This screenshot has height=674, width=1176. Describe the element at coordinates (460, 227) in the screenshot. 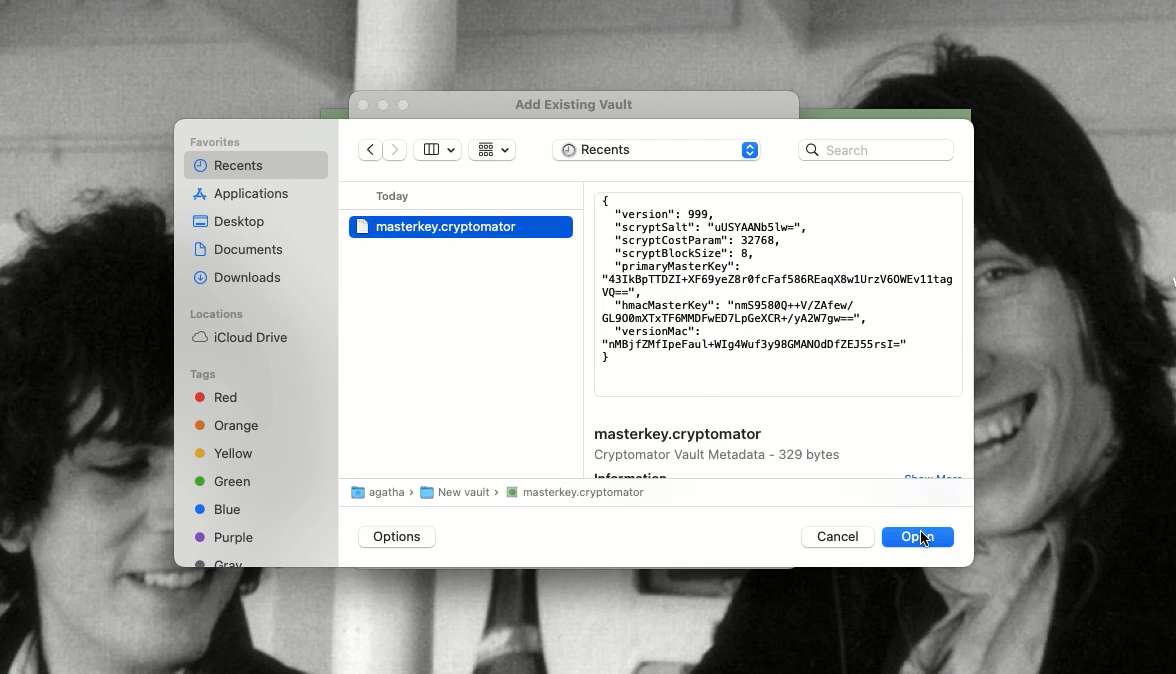

I see `Masterkey.cryptomator` at that location.